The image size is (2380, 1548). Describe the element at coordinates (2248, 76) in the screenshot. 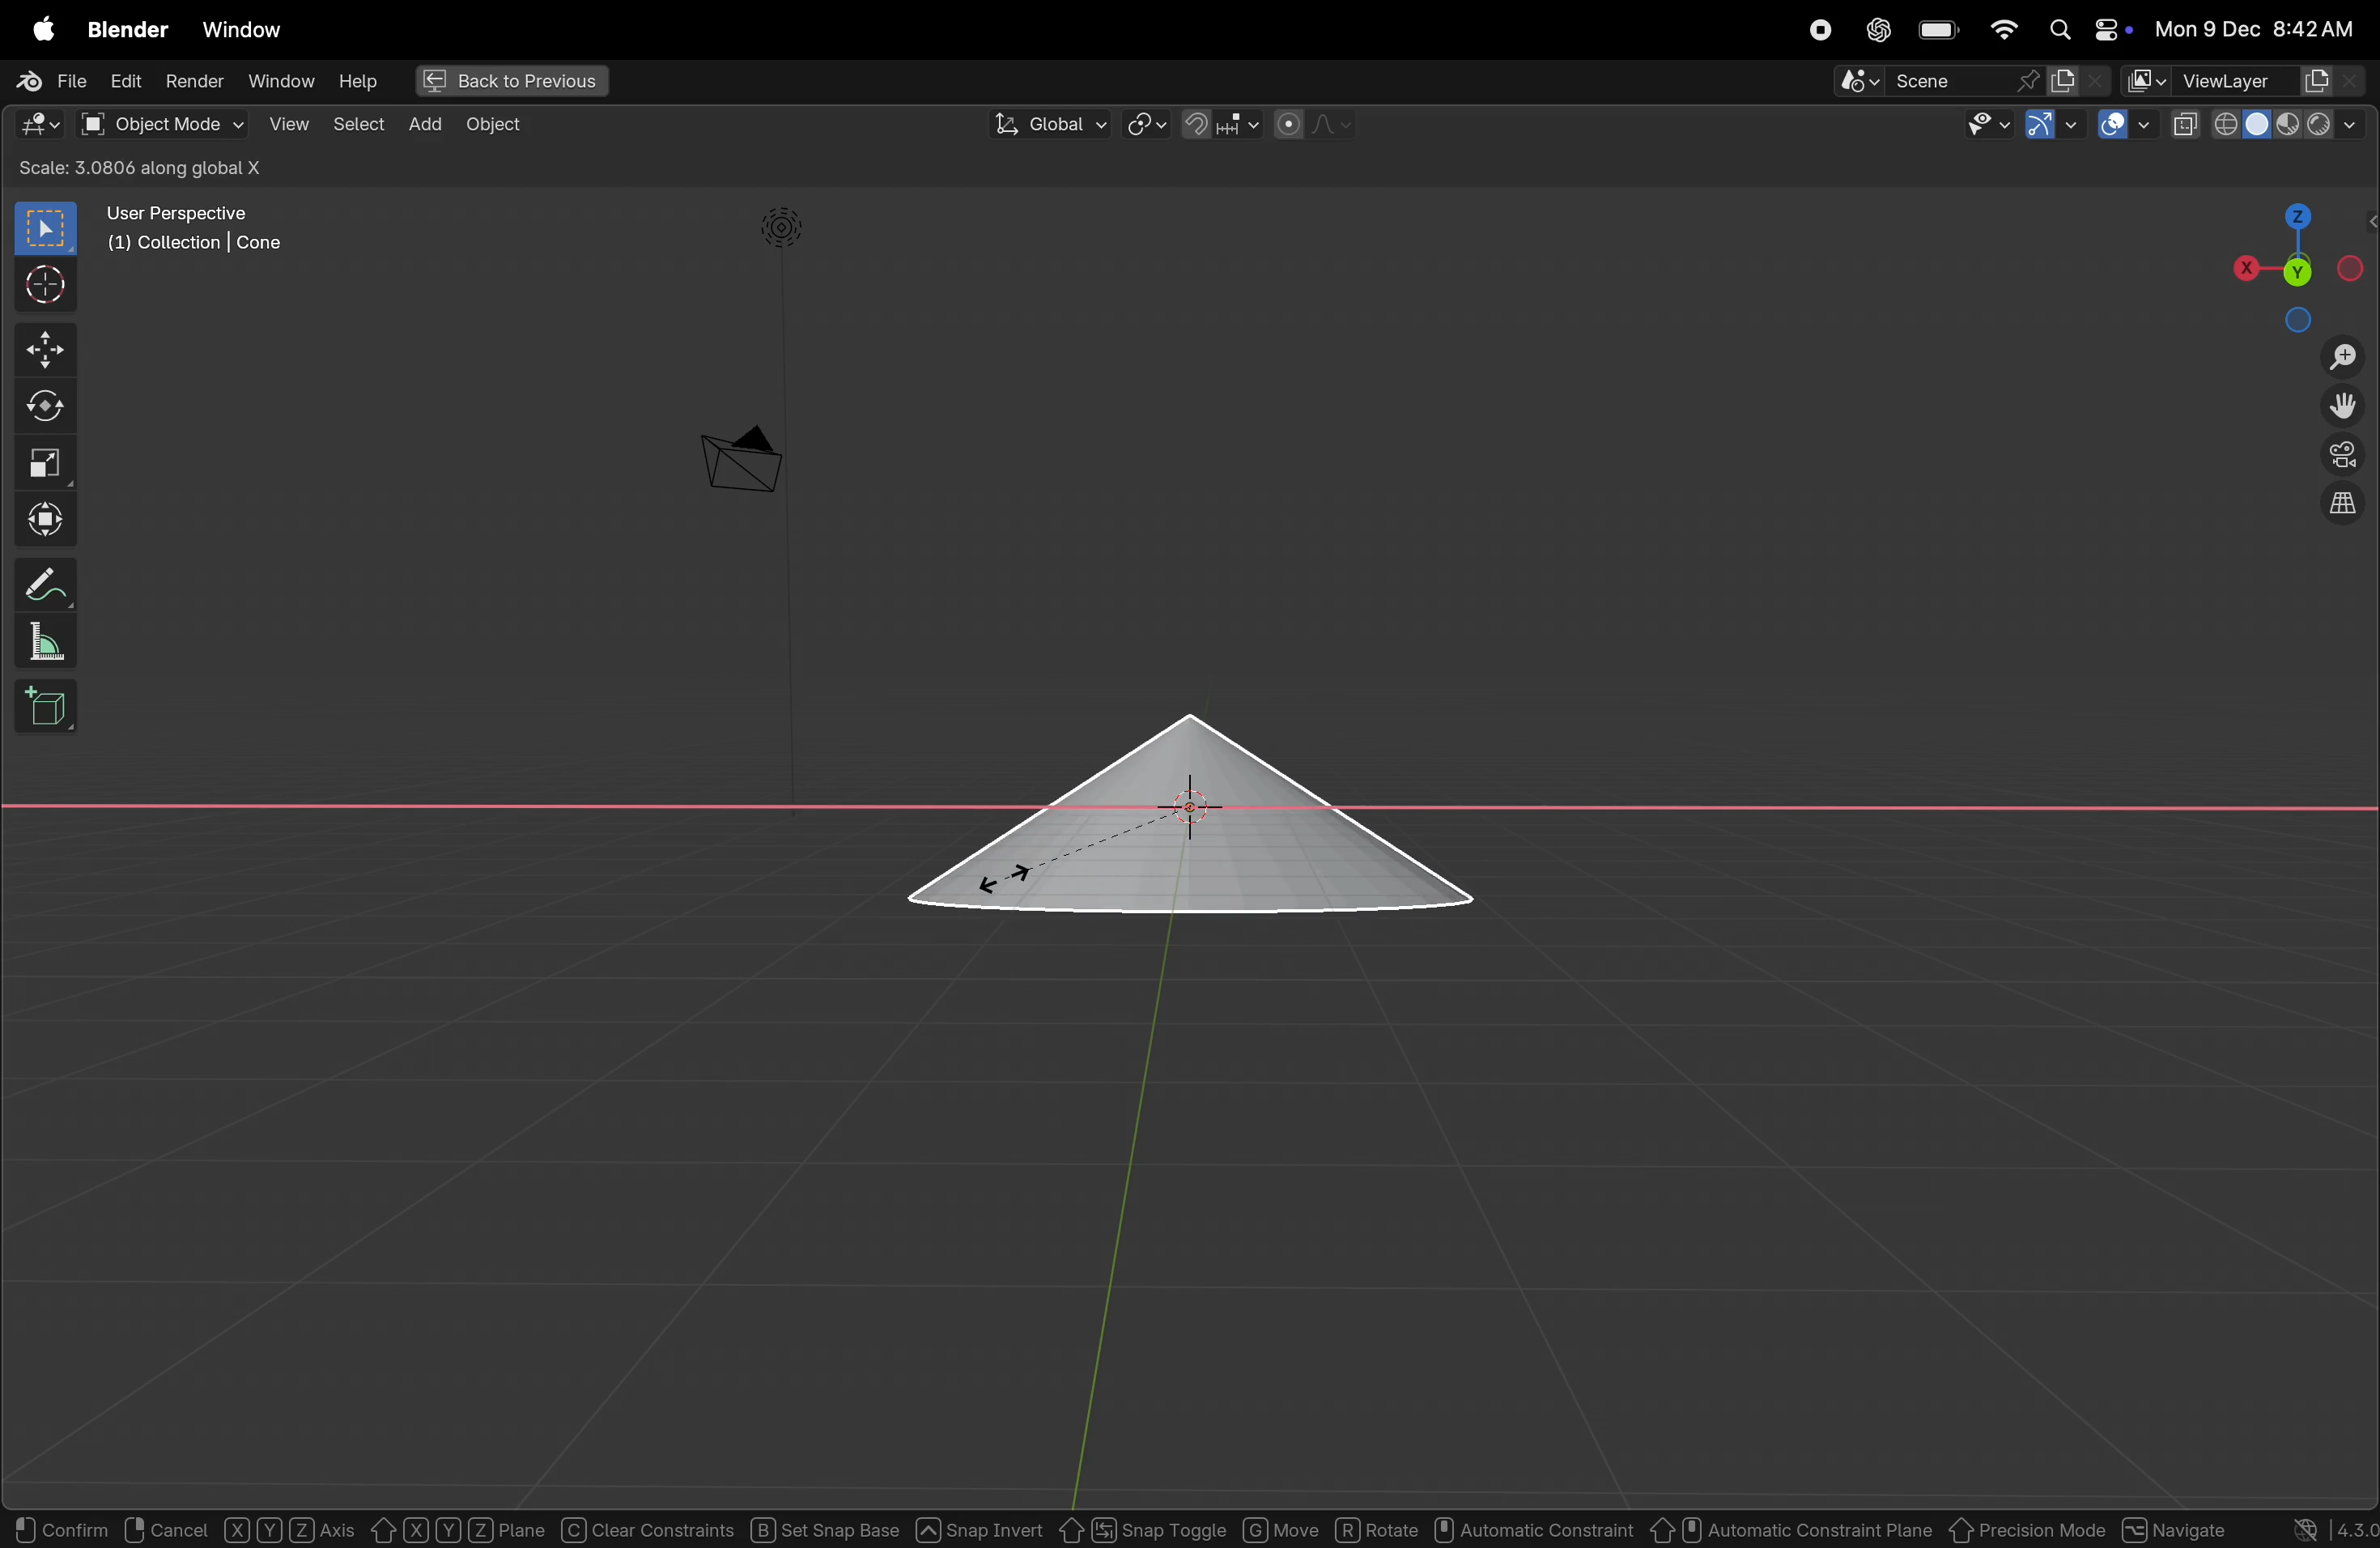

I see `view layer` at that location.